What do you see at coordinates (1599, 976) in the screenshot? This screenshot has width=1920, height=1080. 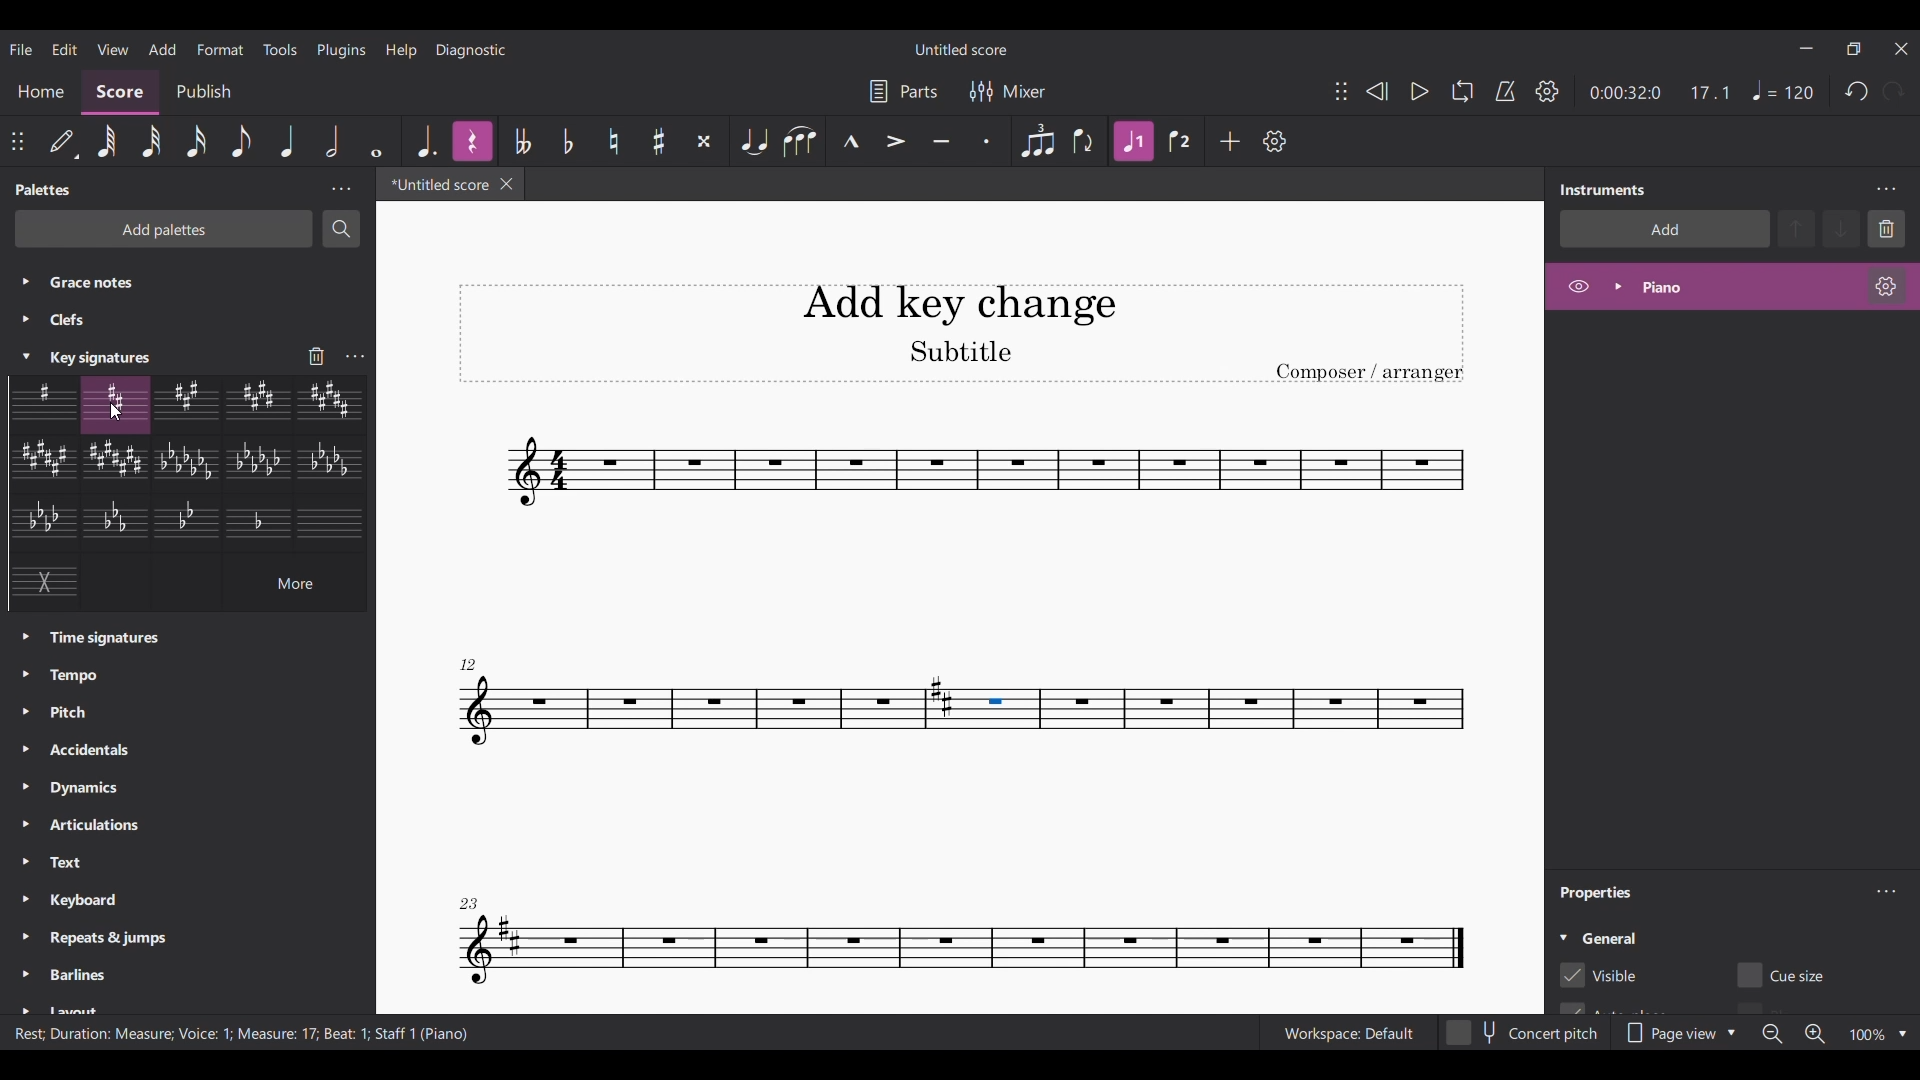 I see `Cue for visible` at bounding box center [1599, 976].